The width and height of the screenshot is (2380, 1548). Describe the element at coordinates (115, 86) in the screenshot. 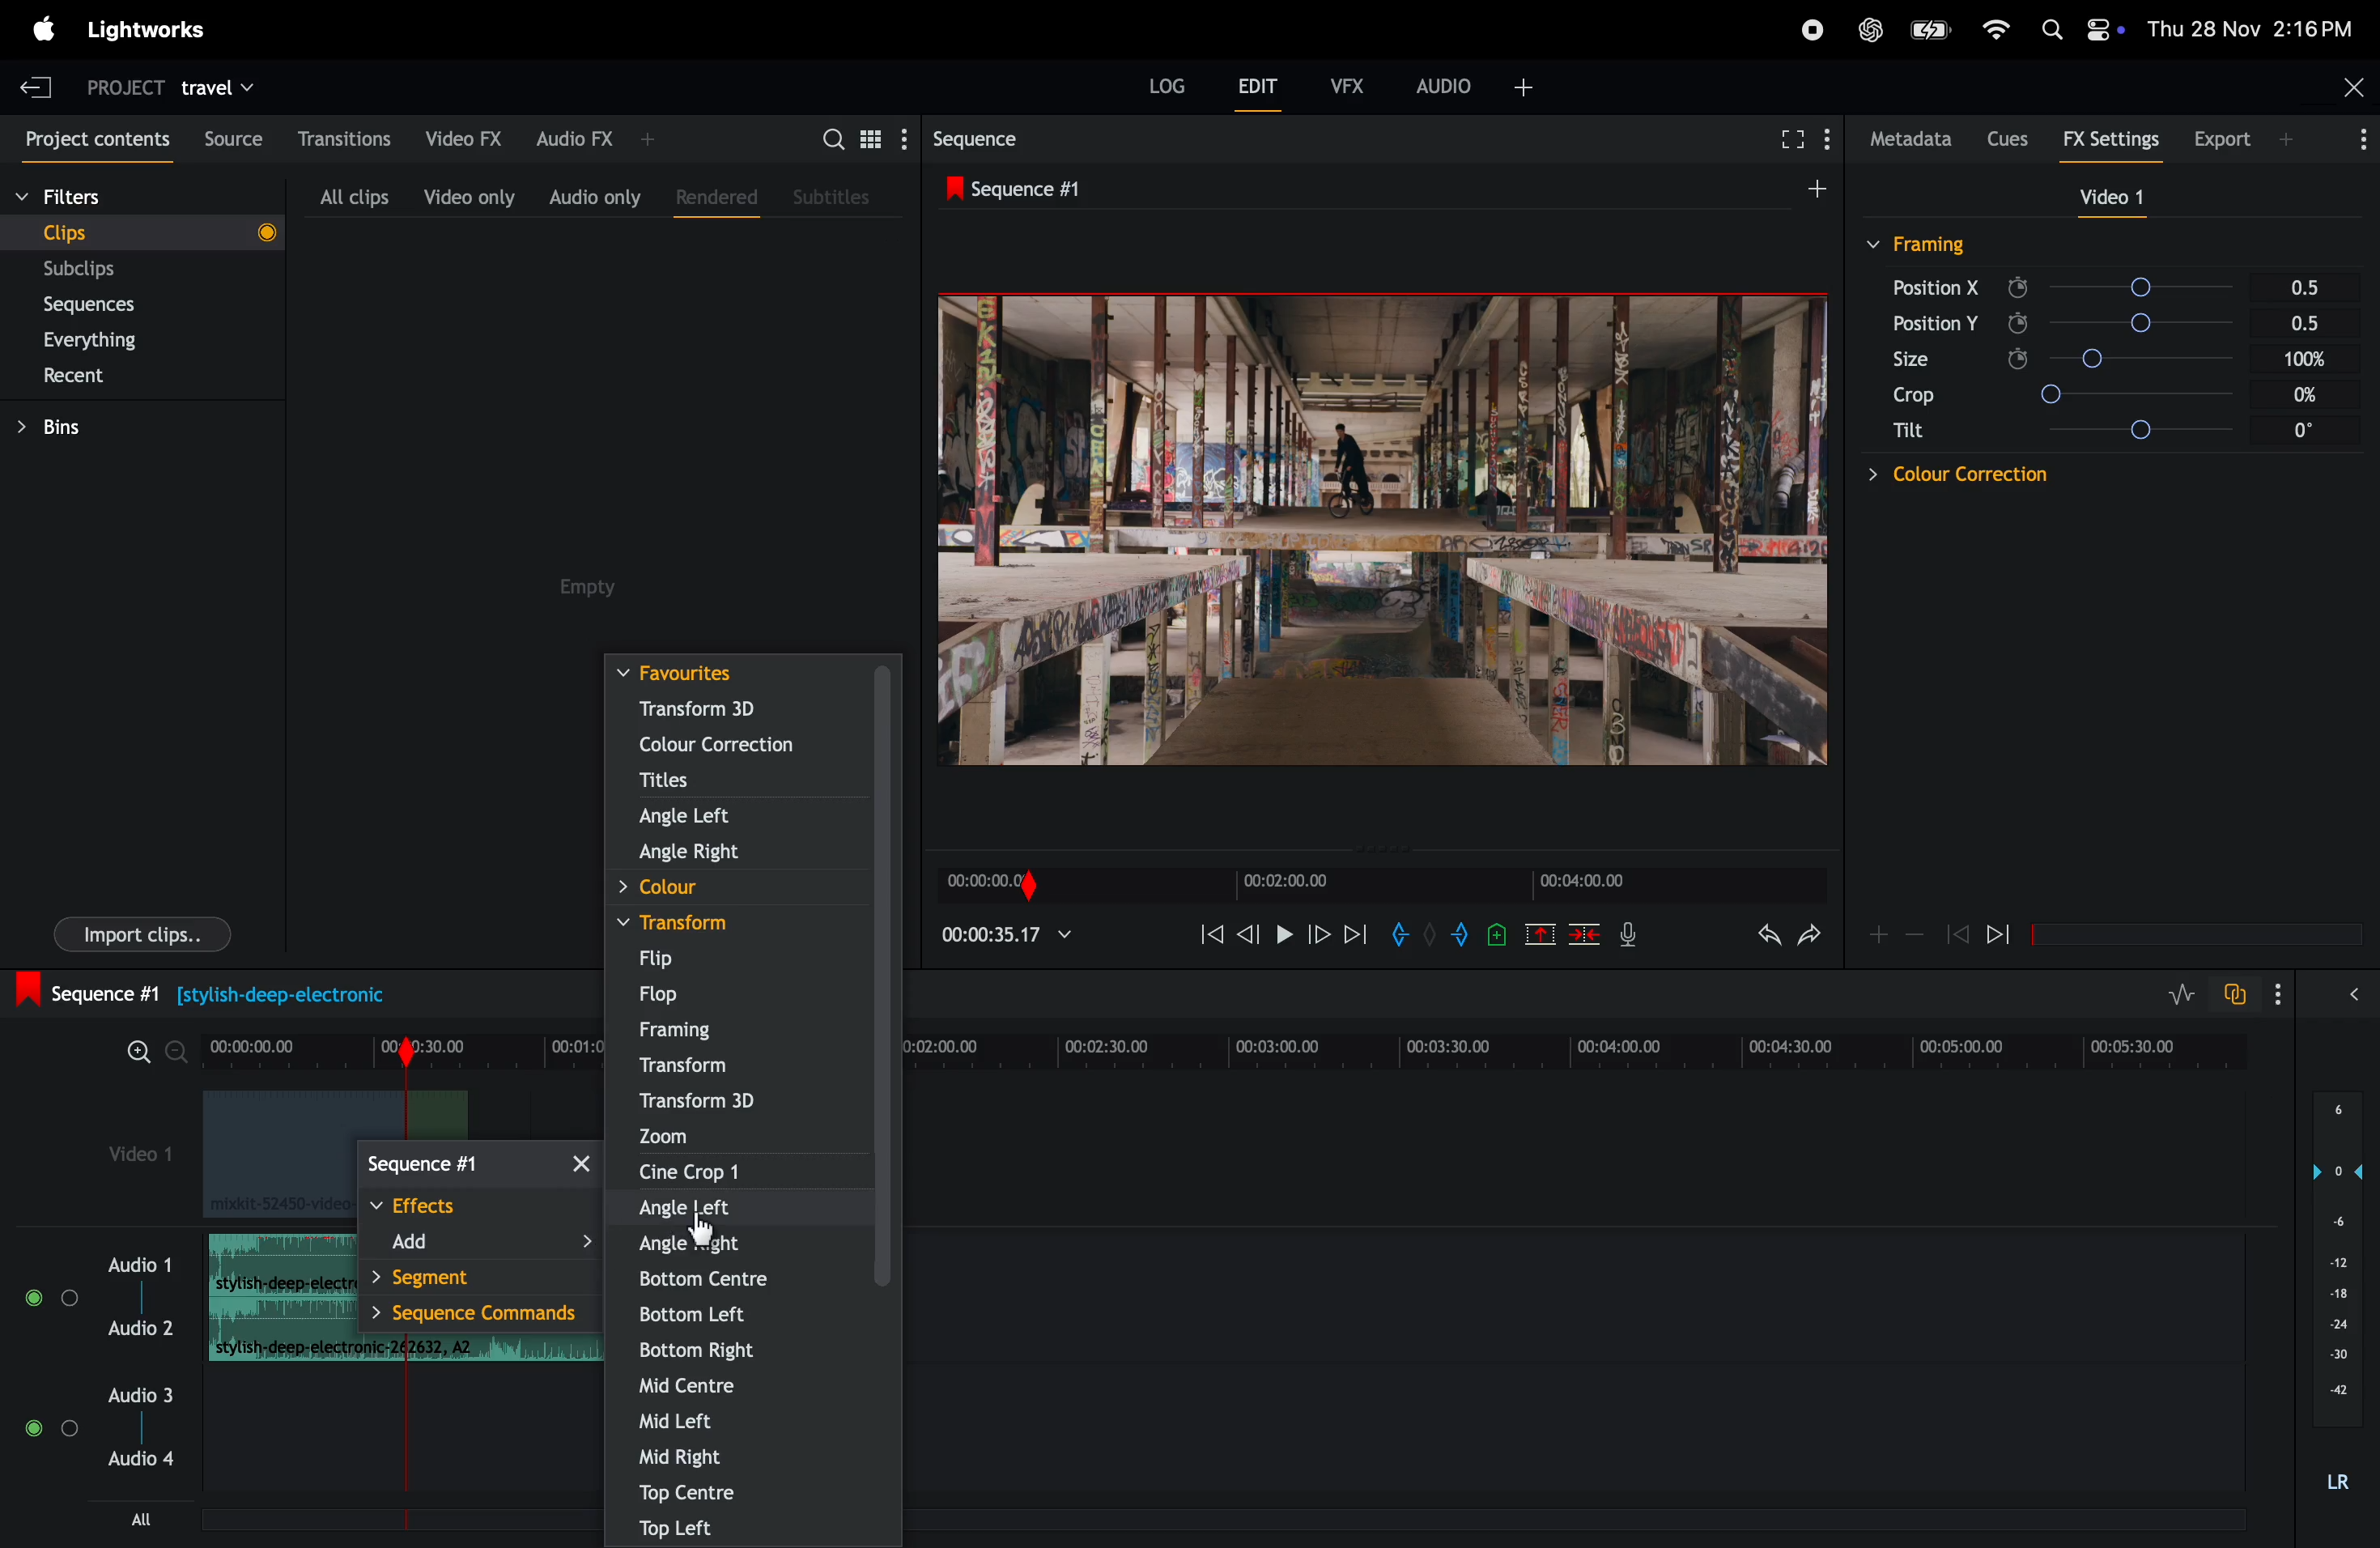

I see `project` at that location.